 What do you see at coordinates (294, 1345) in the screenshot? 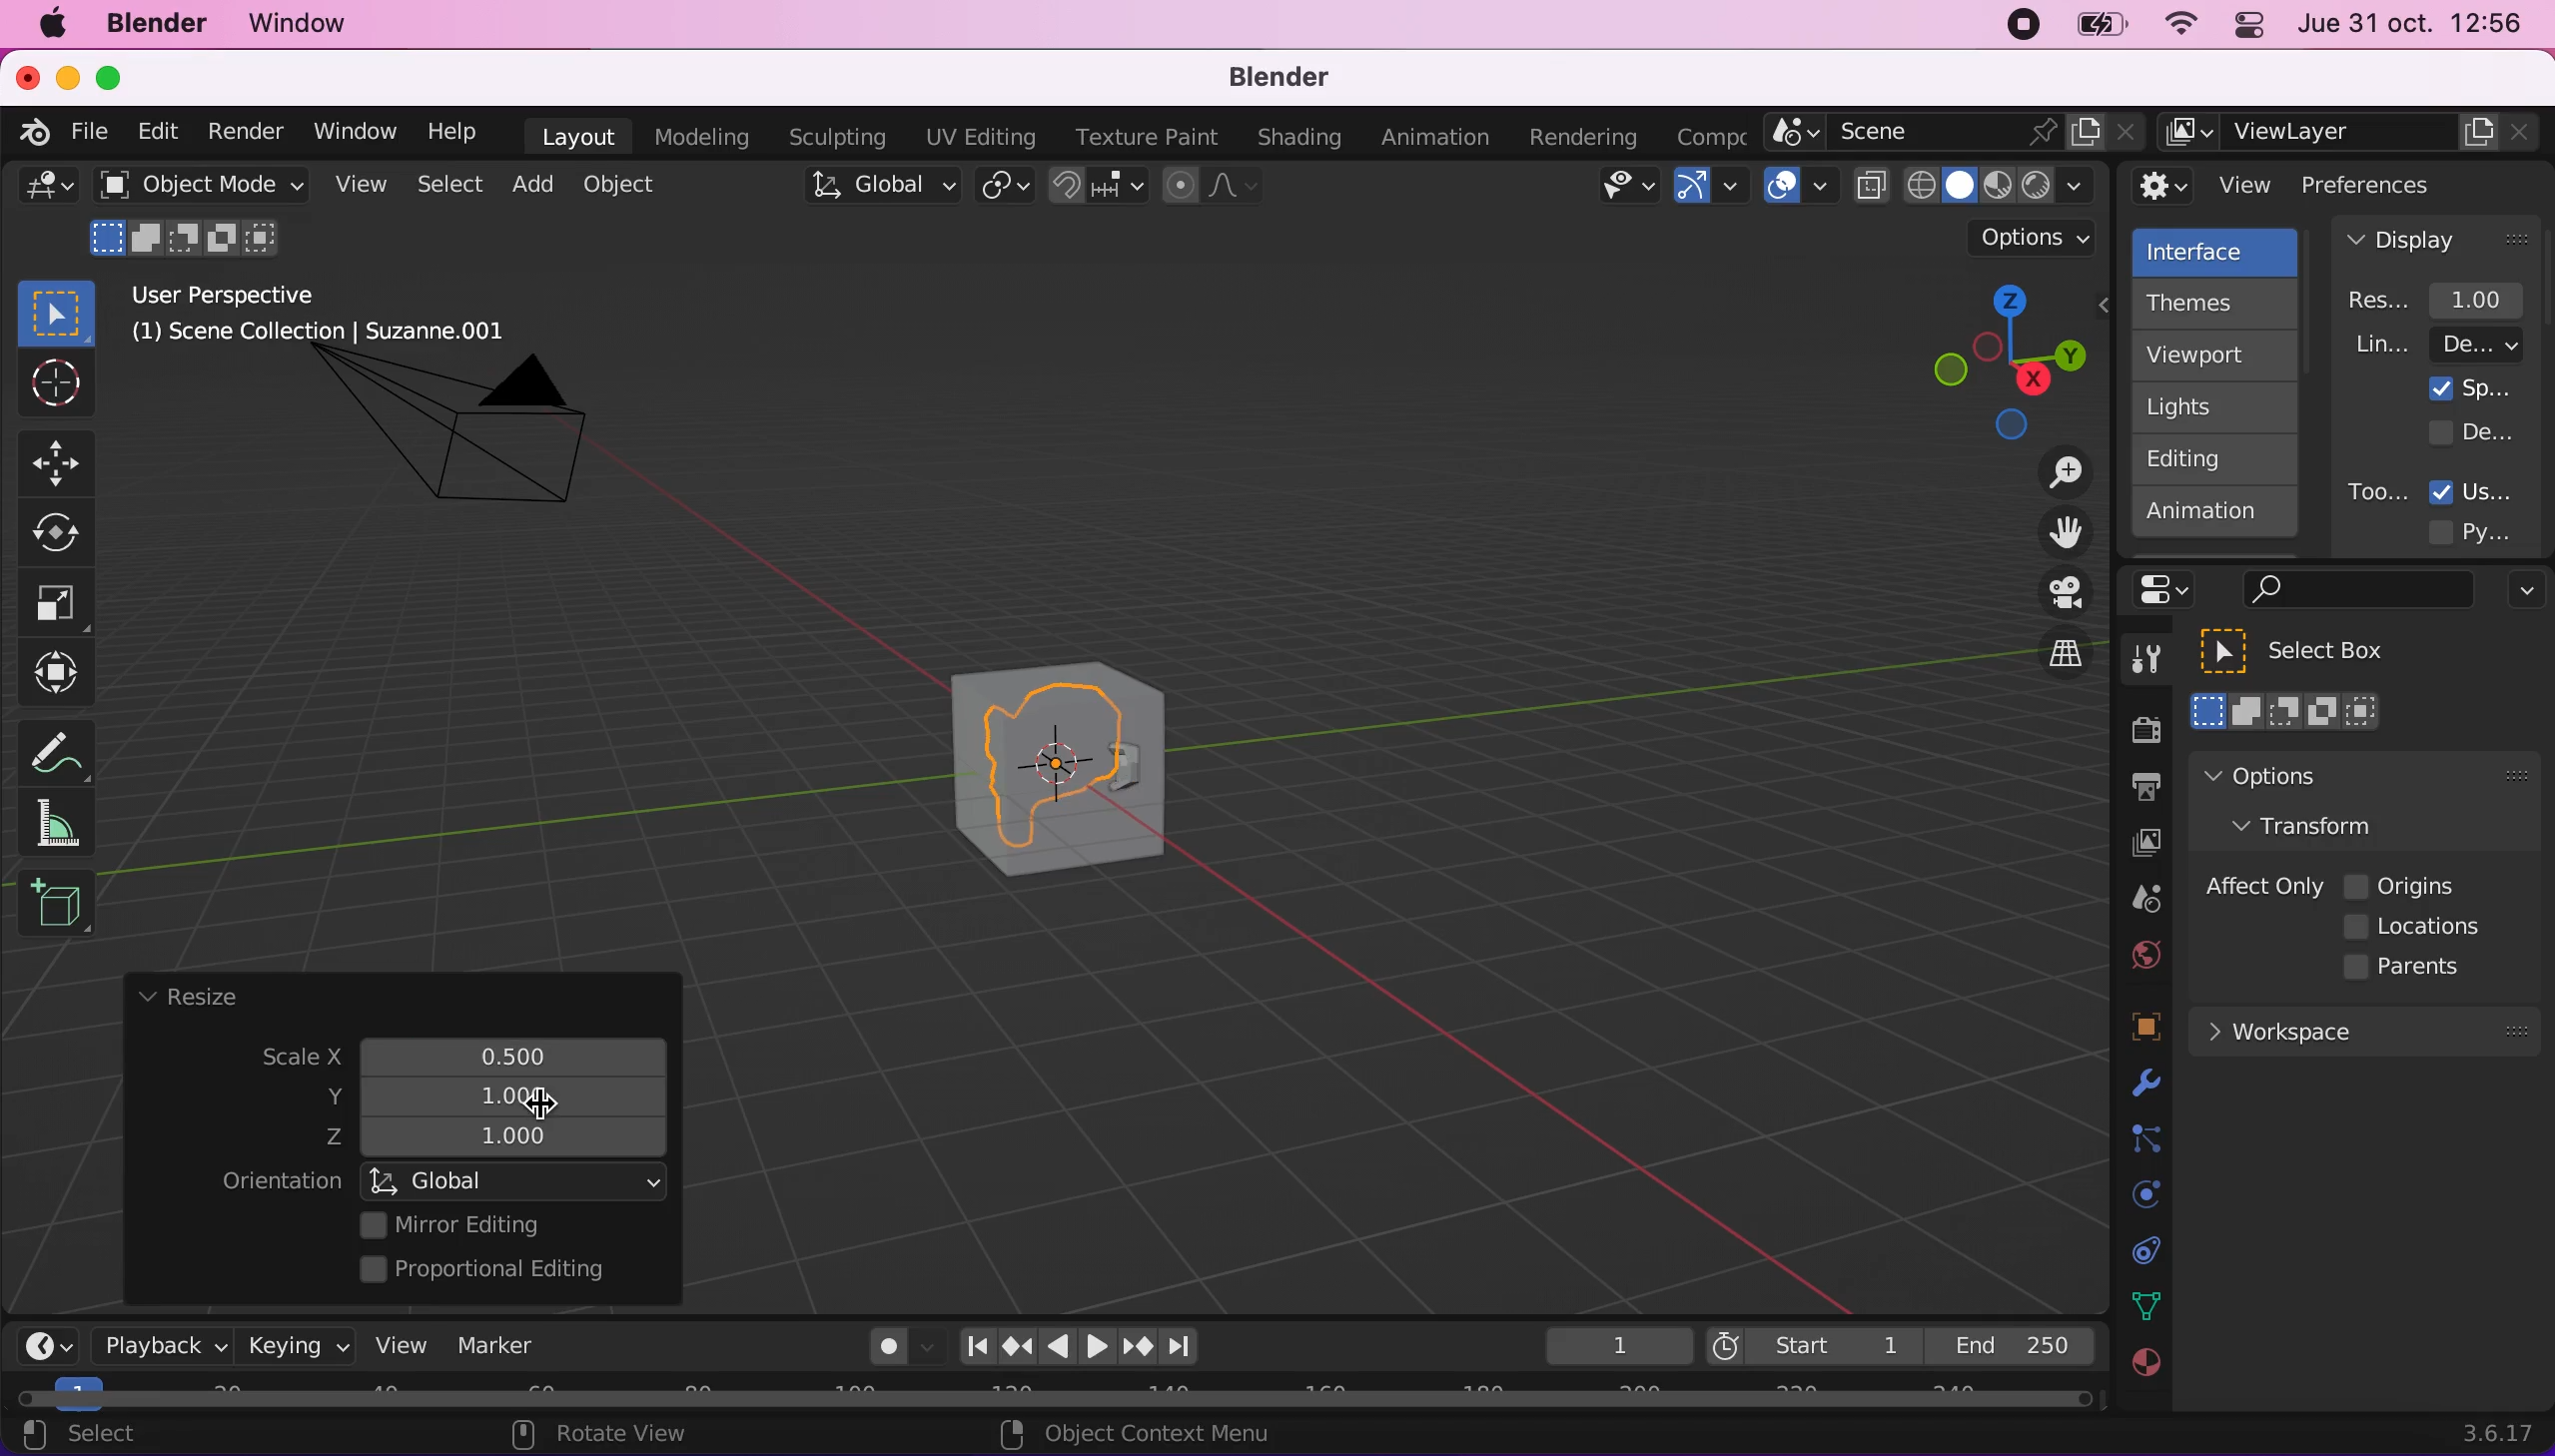
I see `keying` at bounding box center [294, 1345].